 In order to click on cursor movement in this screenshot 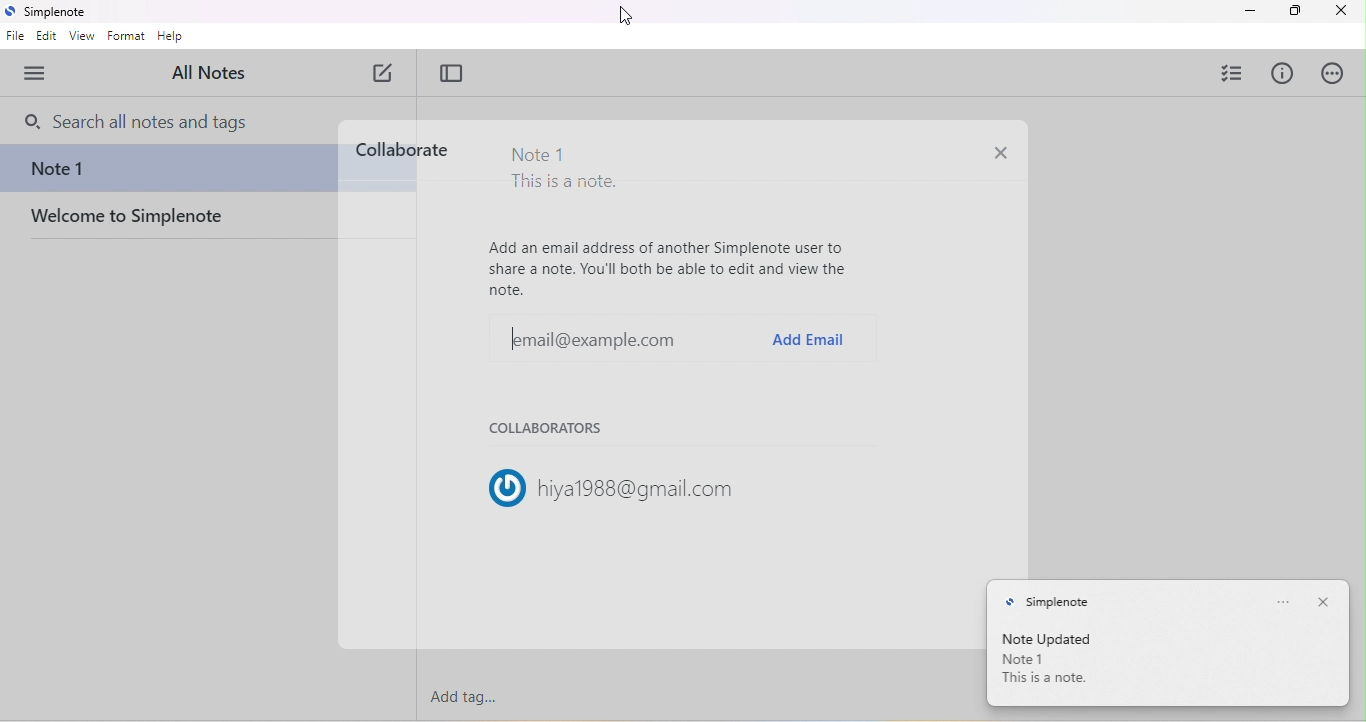, I will do `click(624, 19)`.